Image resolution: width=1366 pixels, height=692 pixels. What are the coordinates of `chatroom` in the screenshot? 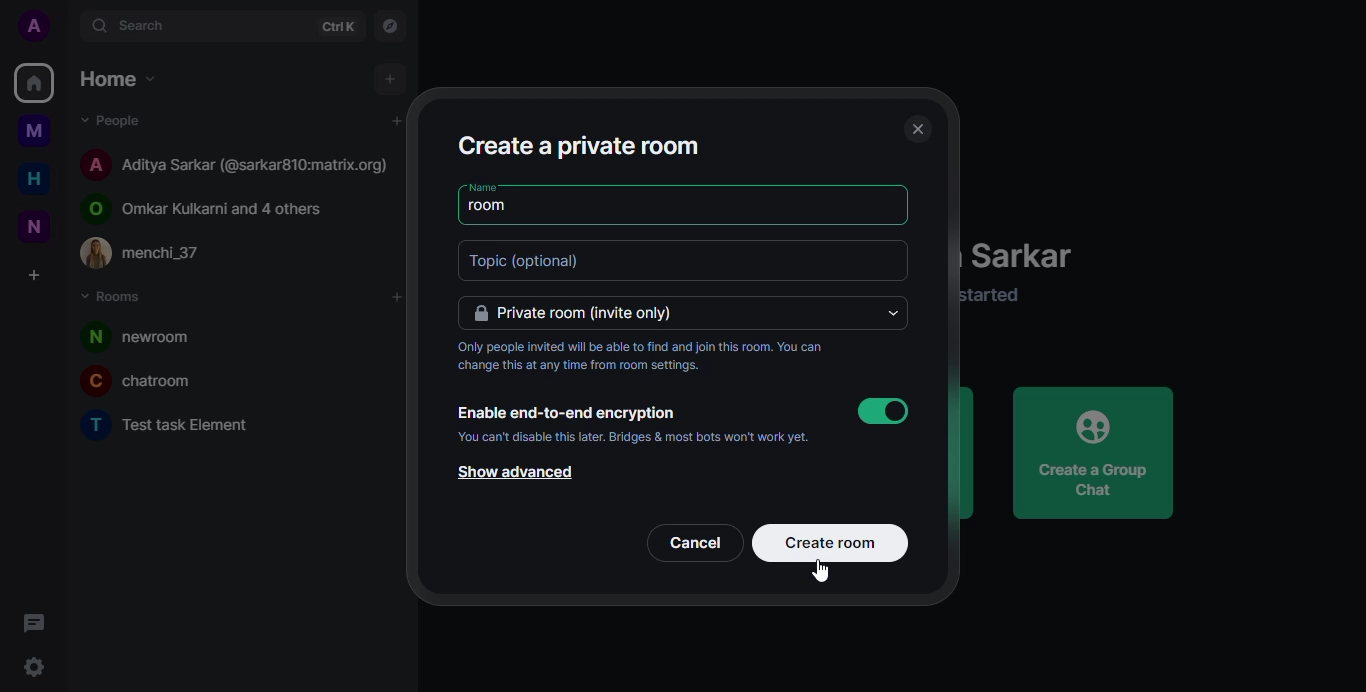 It's located at (150, 380).